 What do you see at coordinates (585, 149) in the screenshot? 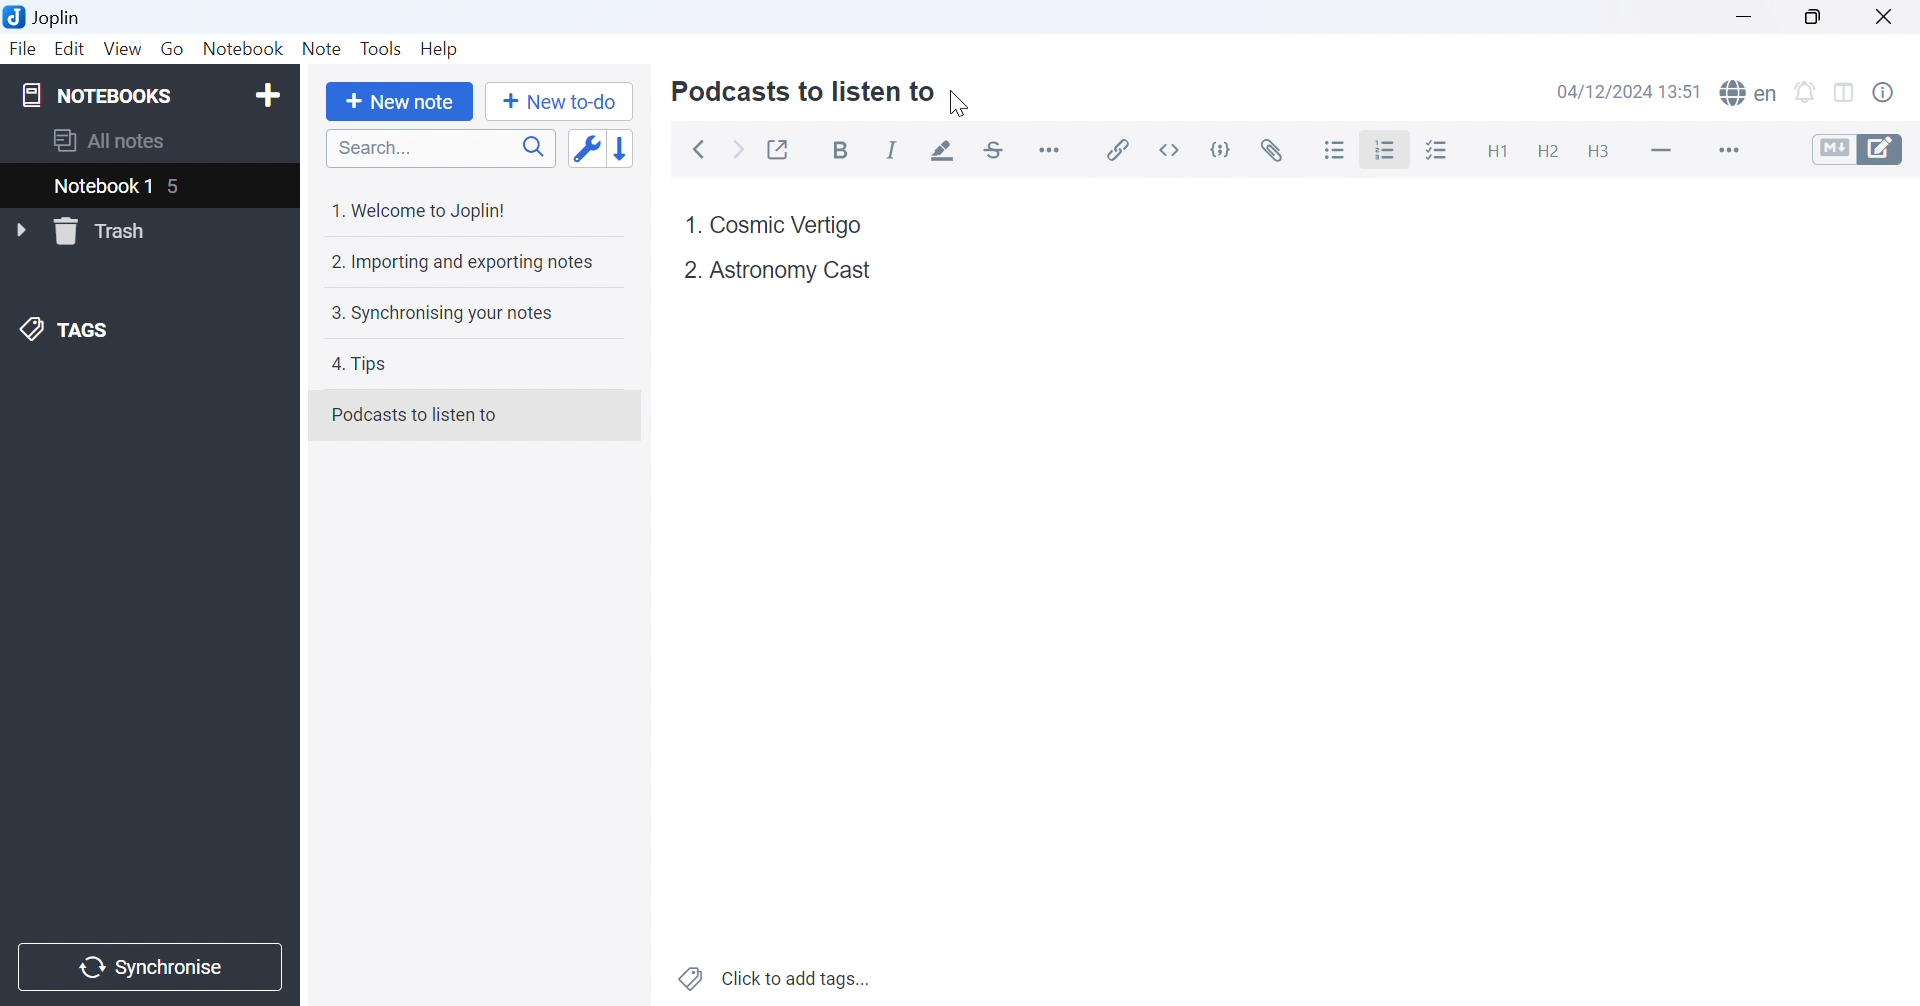
I see `Toggle sort order field` at bounding box center [585, 149].